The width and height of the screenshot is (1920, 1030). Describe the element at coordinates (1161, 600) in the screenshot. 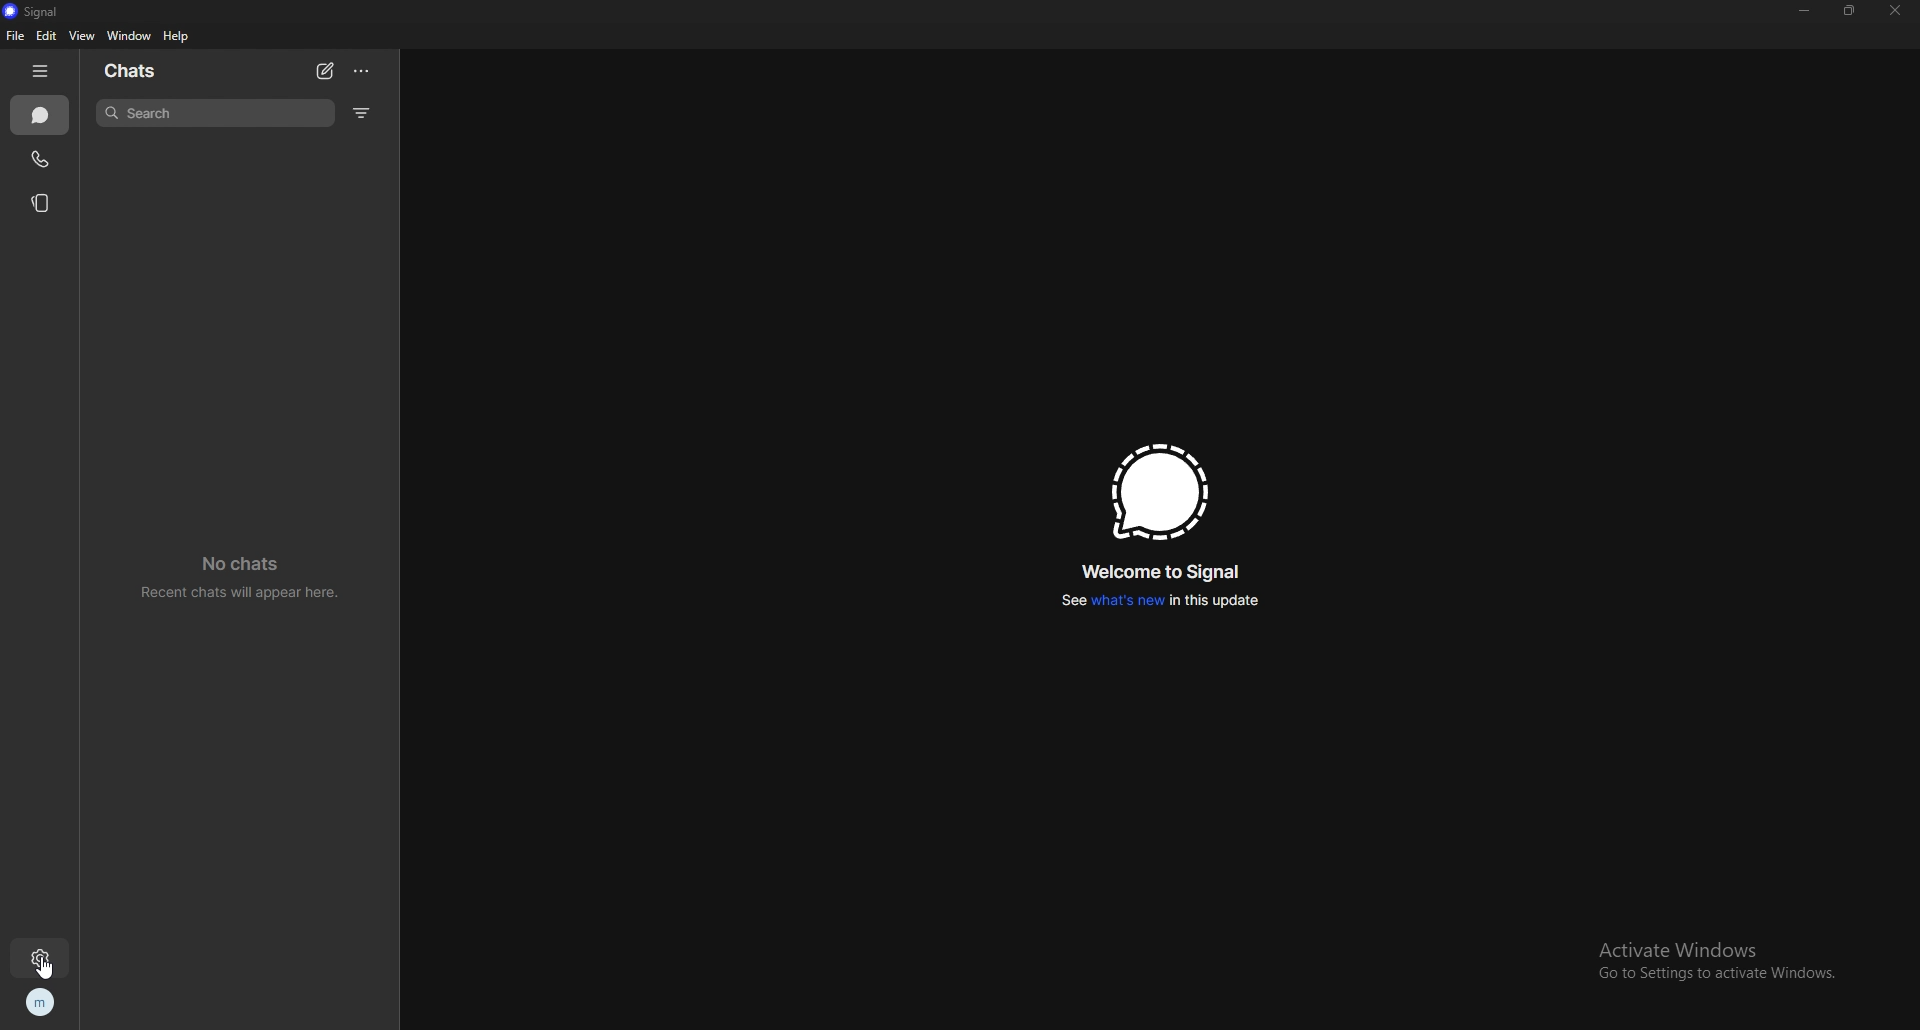

I see `see what's new in this update` at that location.